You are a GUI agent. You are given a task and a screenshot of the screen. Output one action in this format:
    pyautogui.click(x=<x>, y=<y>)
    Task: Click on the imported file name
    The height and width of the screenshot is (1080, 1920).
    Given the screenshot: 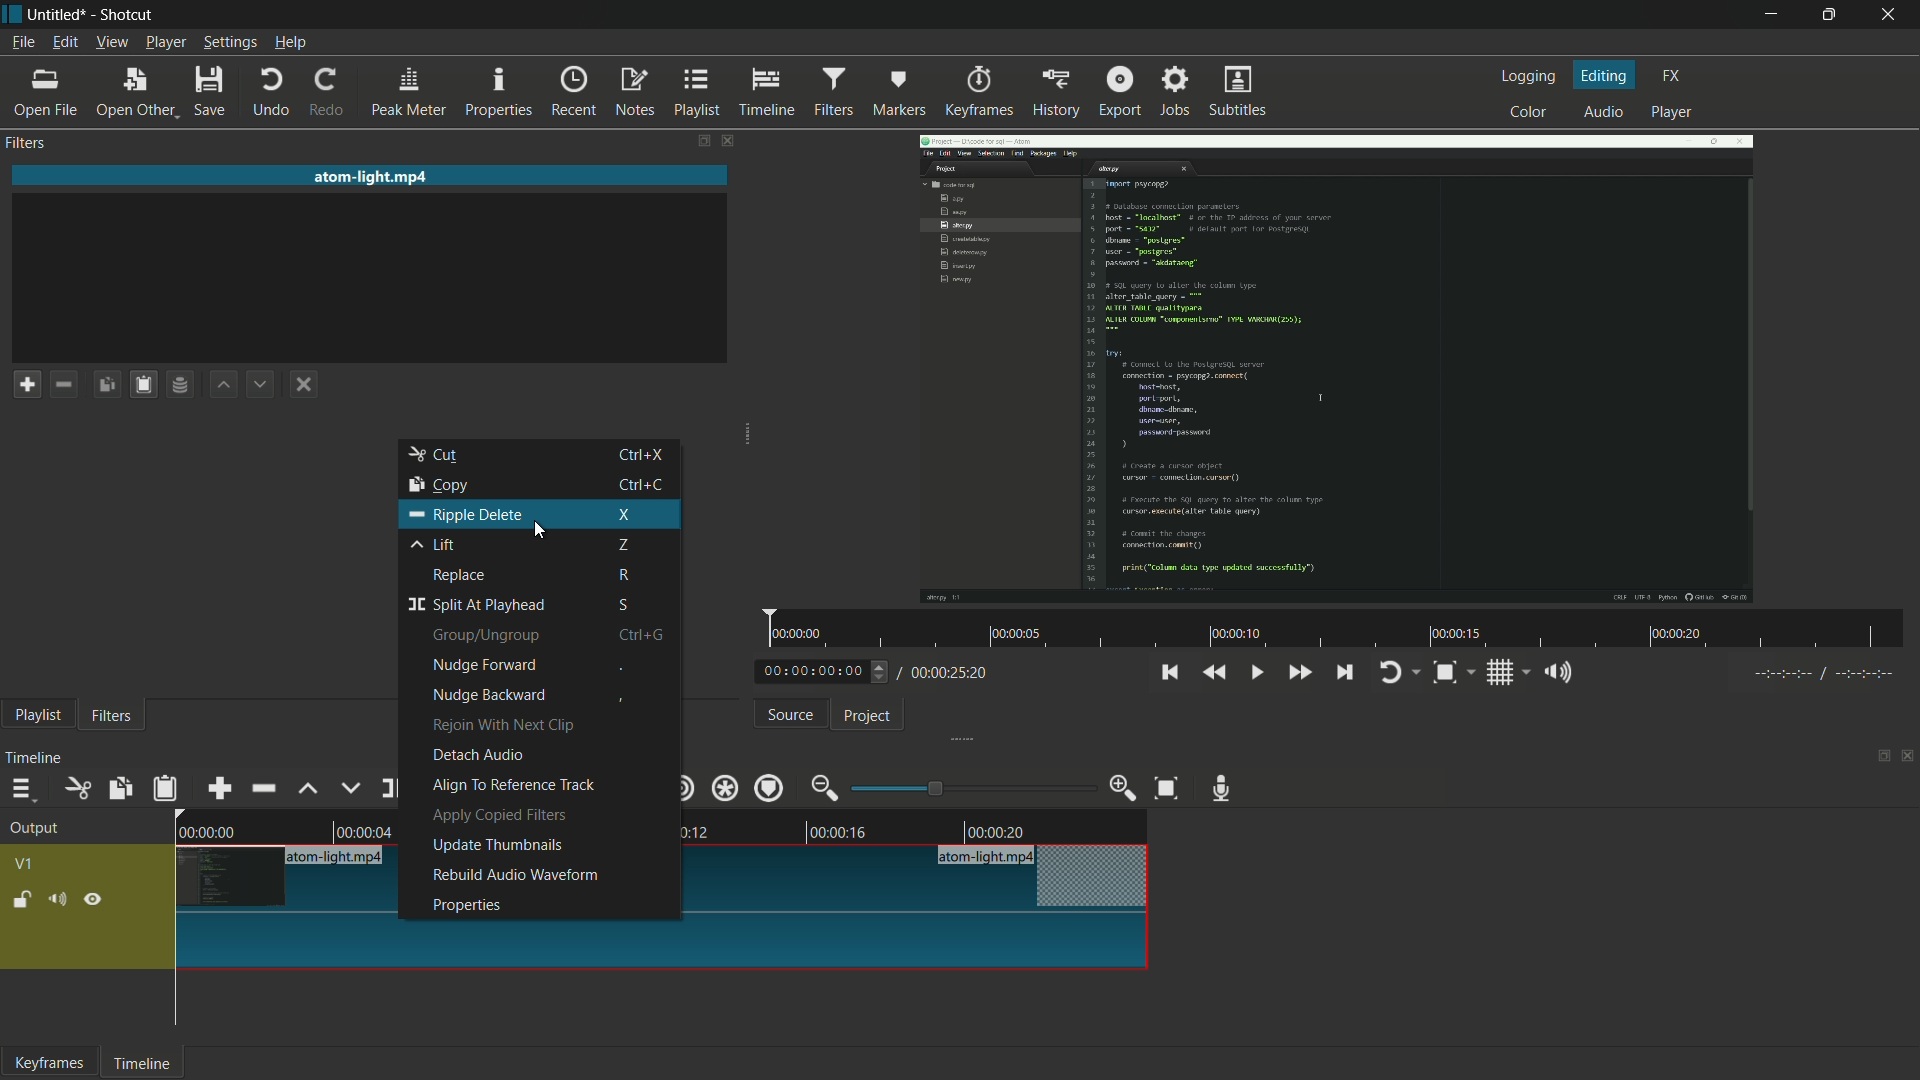 What is the action you would take?
    pyautogui.click(x=370, y=177)
    